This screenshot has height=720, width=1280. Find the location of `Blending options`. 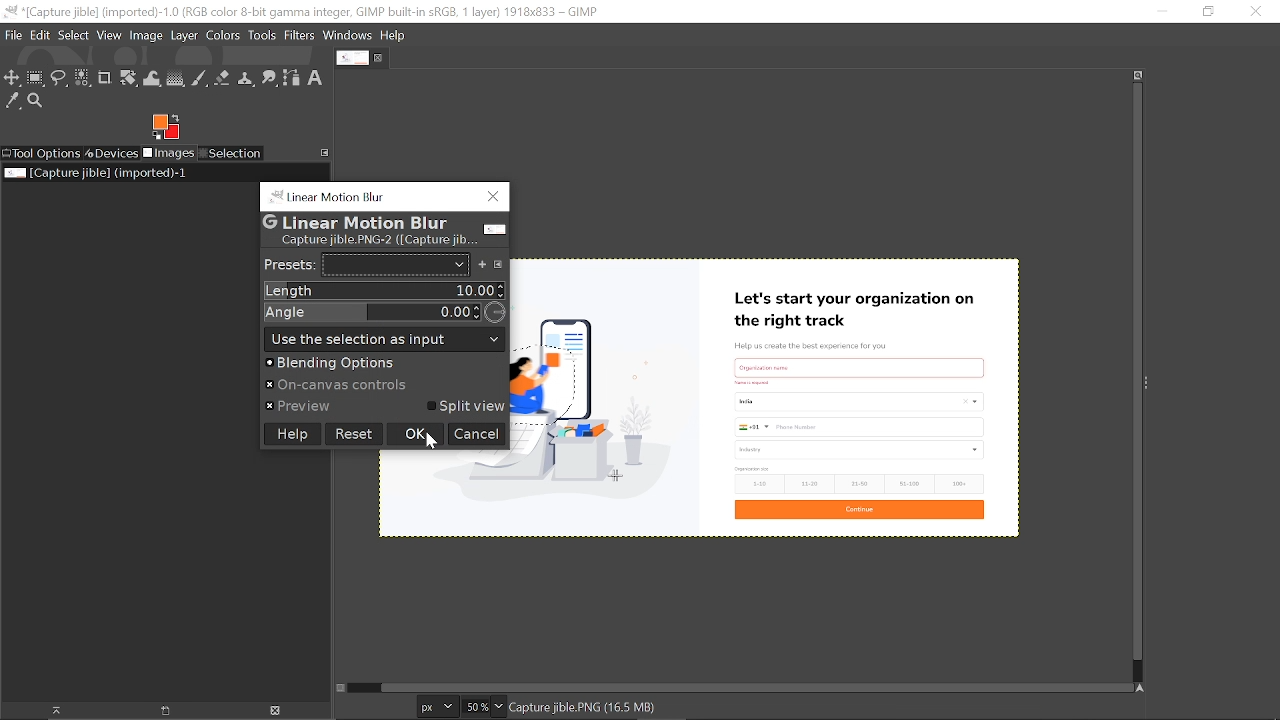

Blending options is located at coordinates (371, 363).